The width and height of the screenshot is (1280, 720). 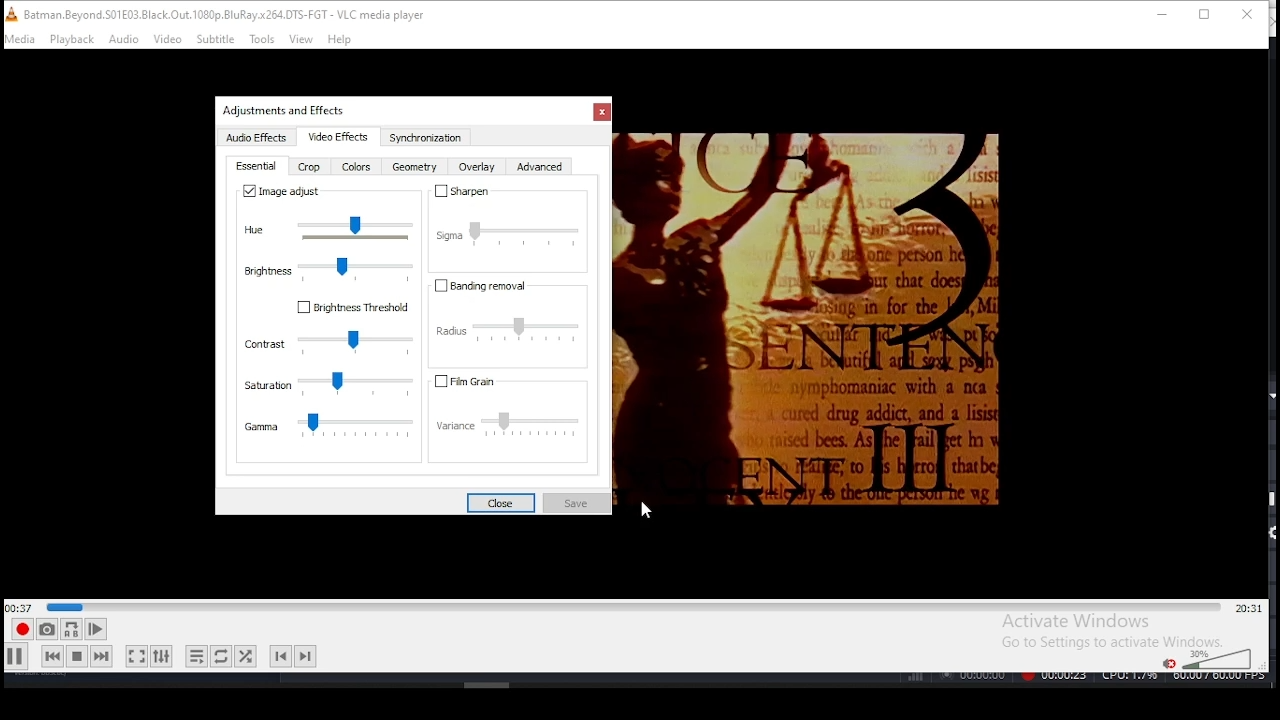 I want to click on minimize, so click(x=1158, y=14).